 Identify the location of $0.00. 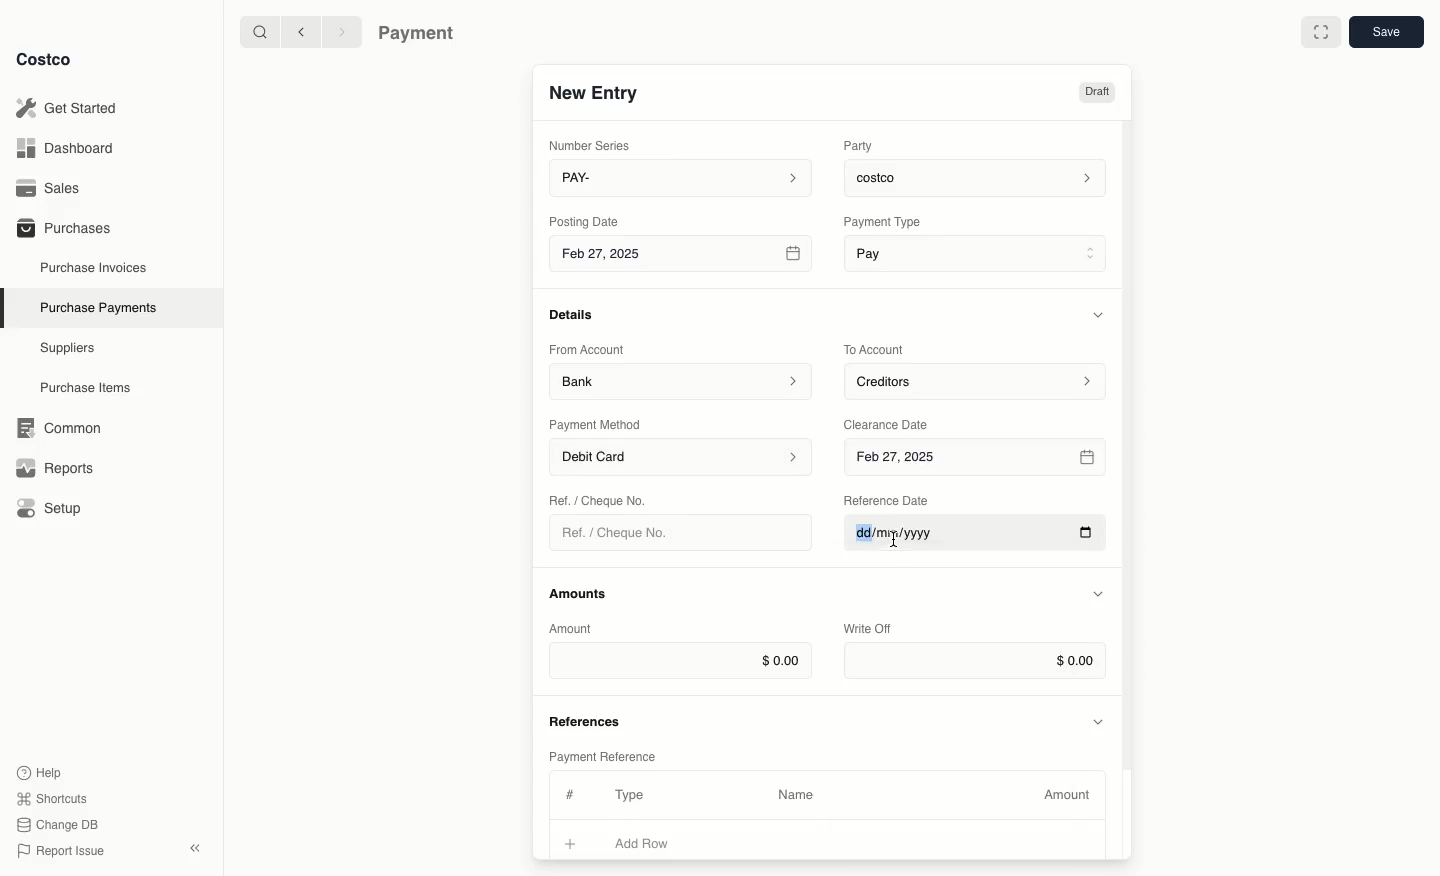
(680, 660).